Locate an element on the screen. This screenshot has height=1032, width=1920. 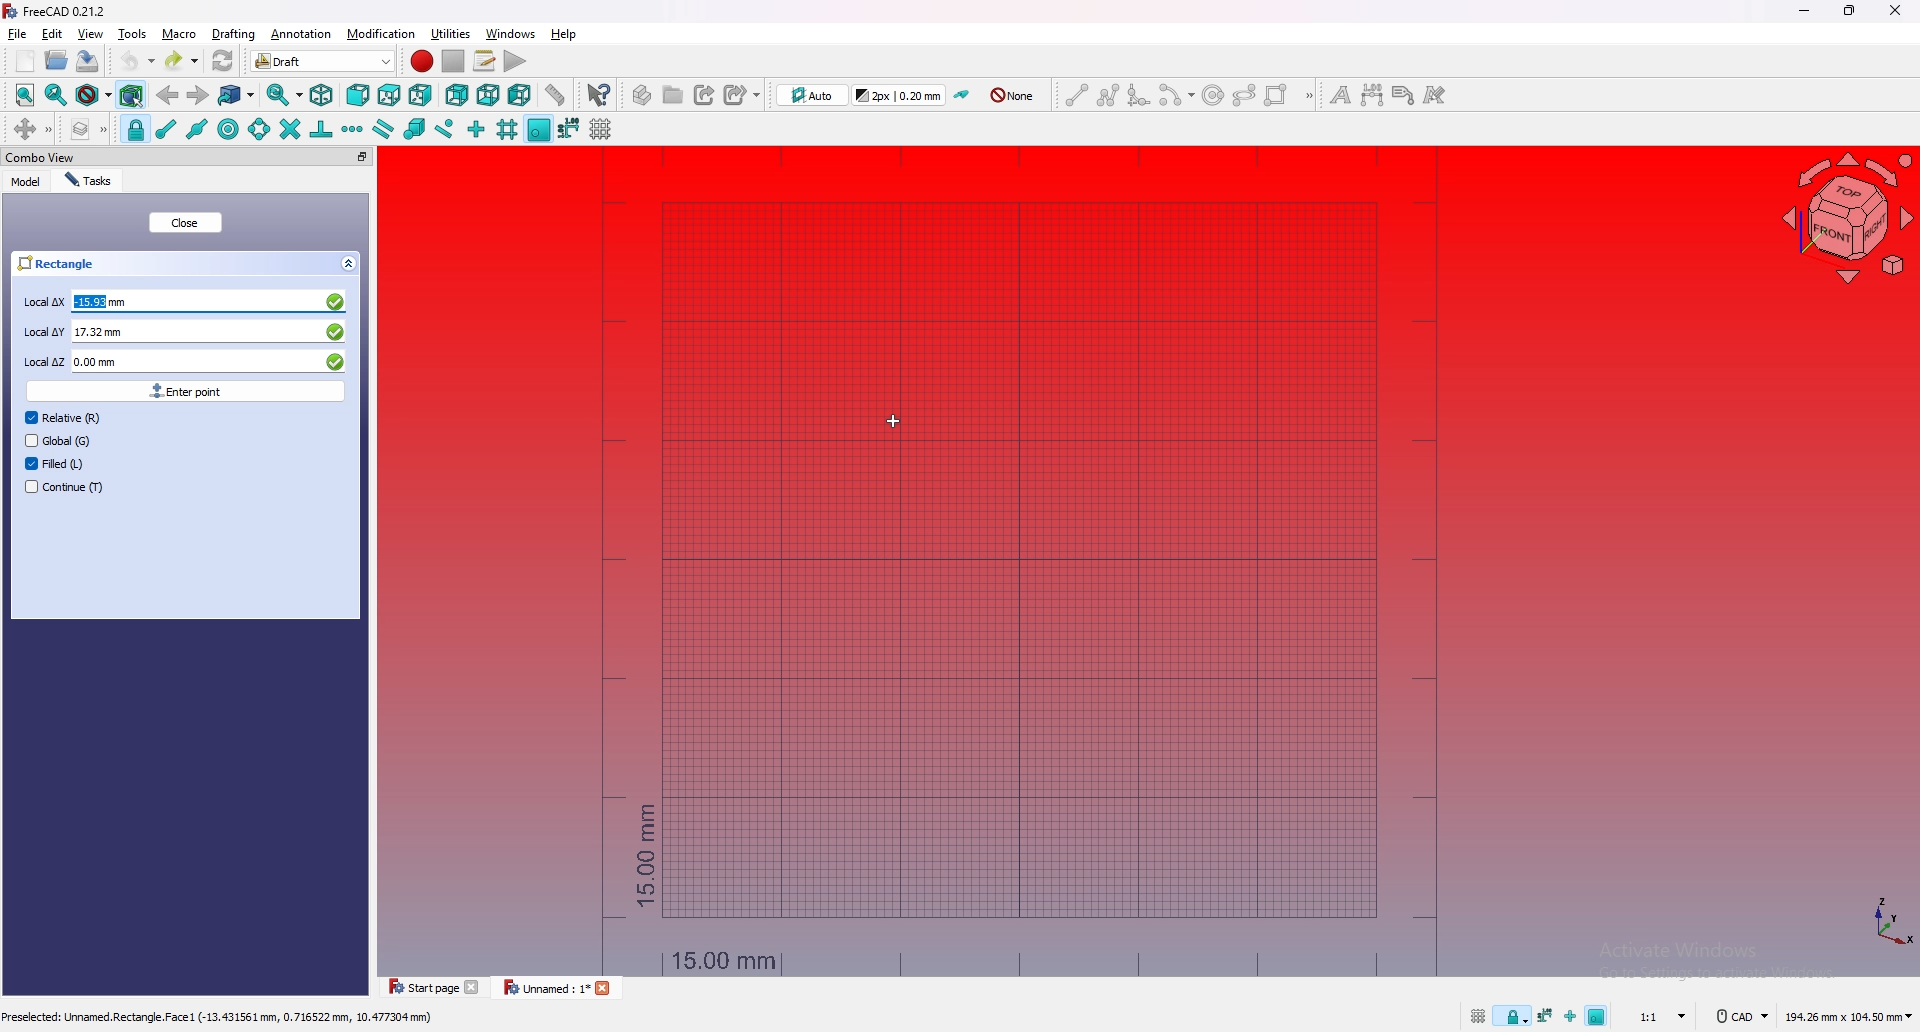
utilities is located at coordinates (451, 33).